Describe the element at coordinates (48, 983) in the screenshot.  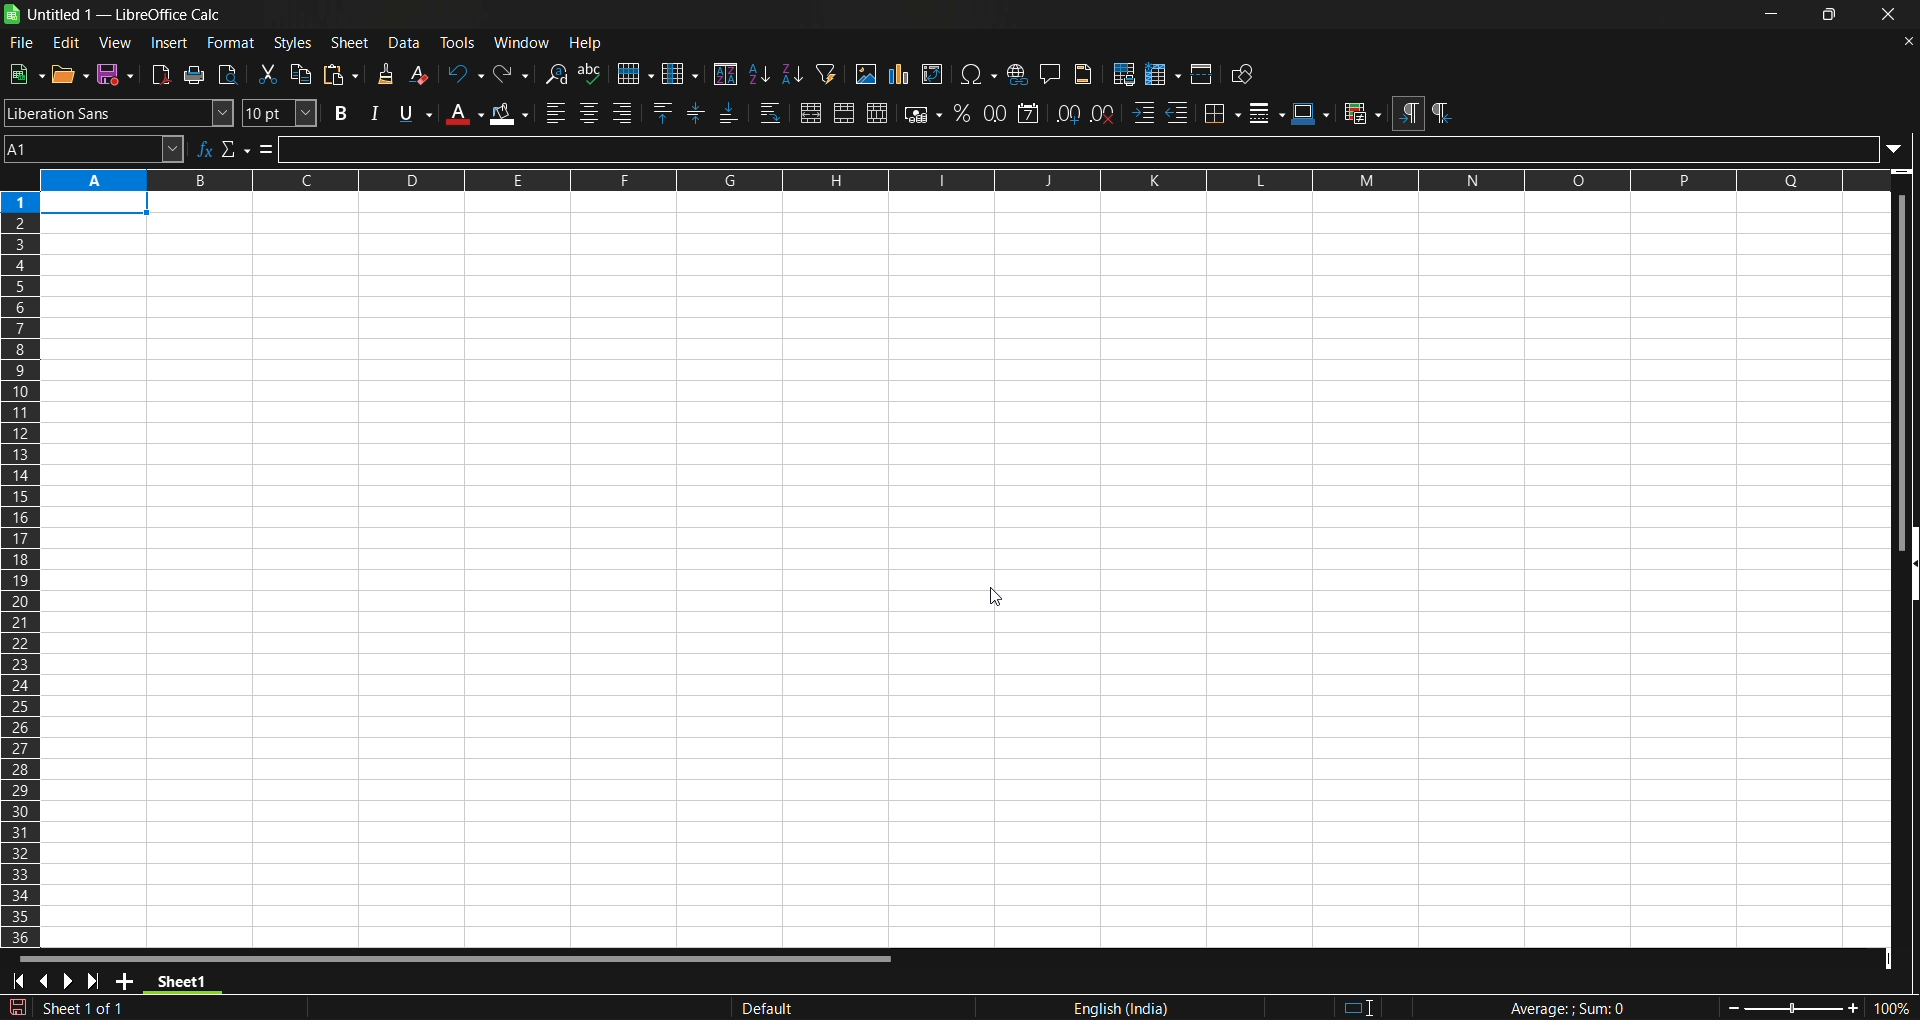
I see `scroll to previous sheet` at that location.